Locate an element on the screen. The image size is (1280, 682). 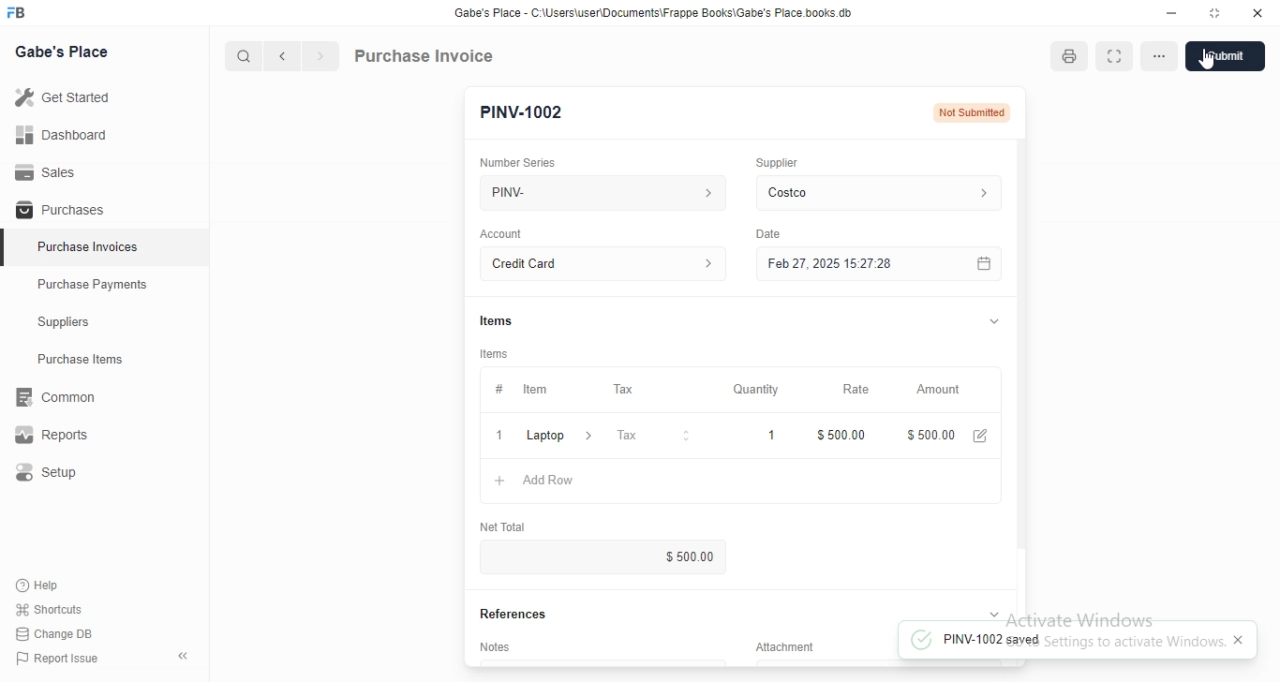
‘Gabe's Place - C\Users\useriDocuments\Frappe Books\Gabe's Place books db. is located at coordinates (653, 12).